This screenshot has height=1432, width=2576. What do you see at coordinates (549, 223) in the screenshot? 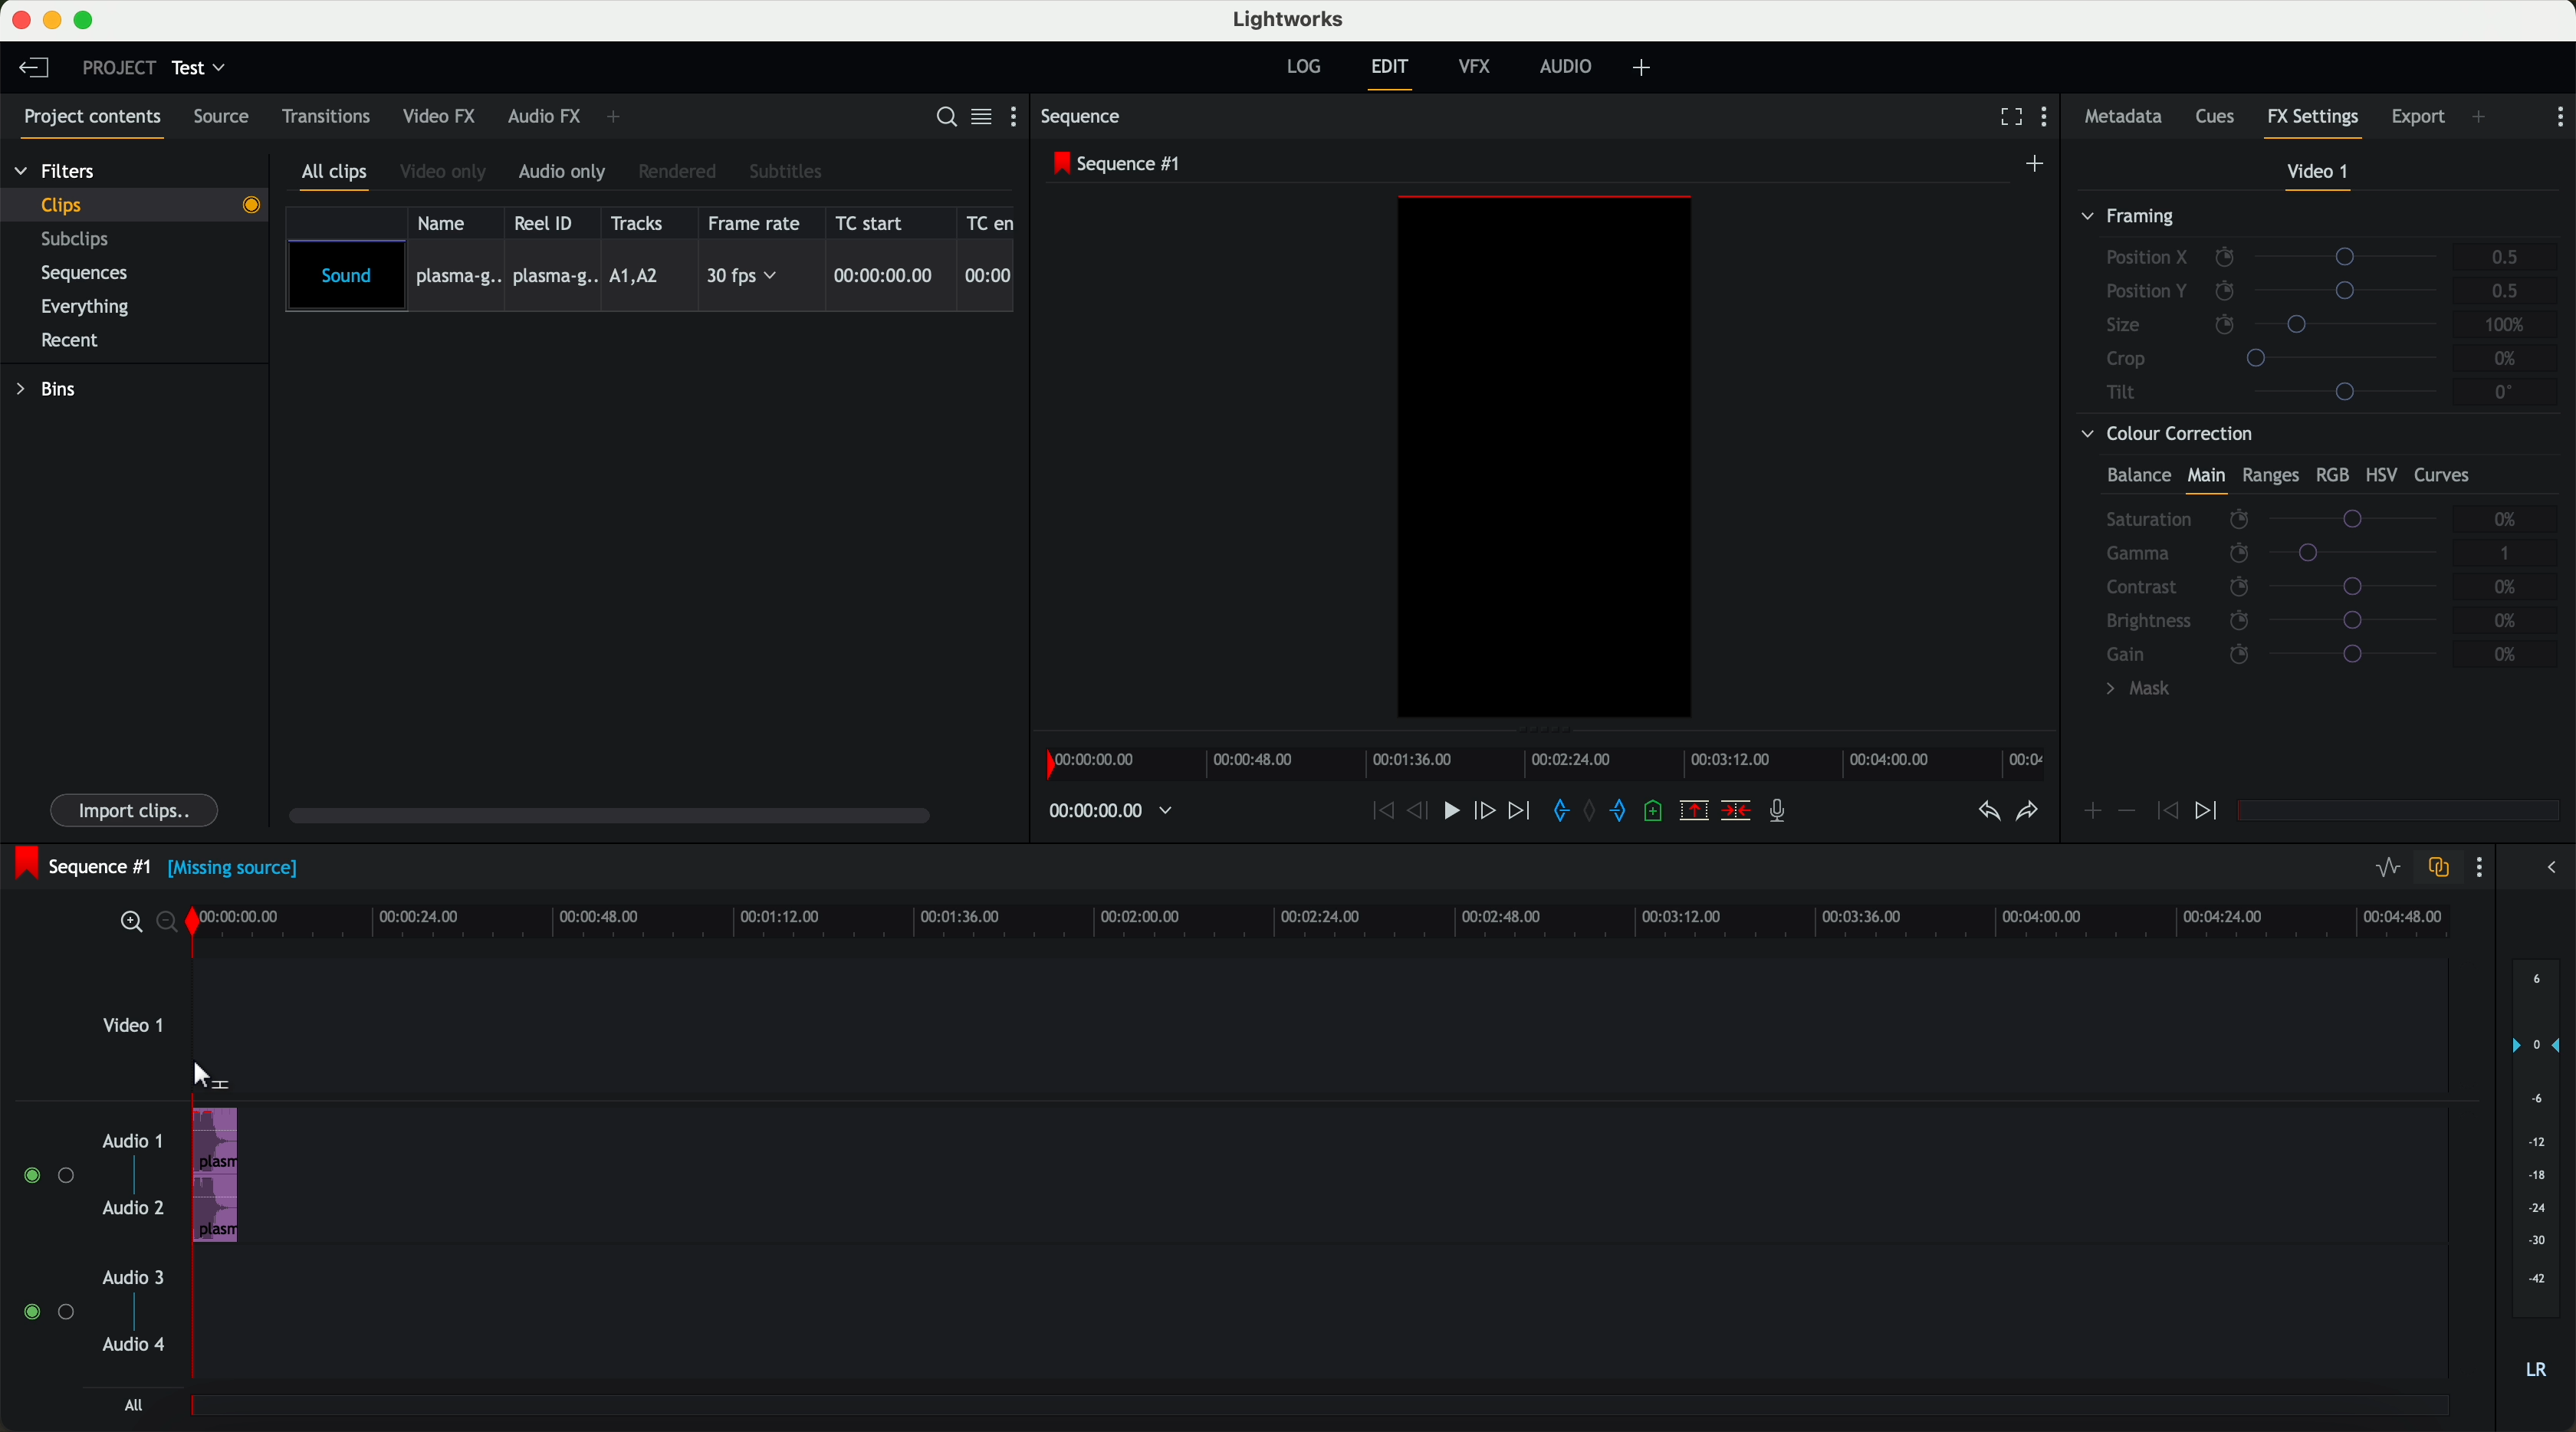
I see `reel ID` at bounding box center [549, 223].